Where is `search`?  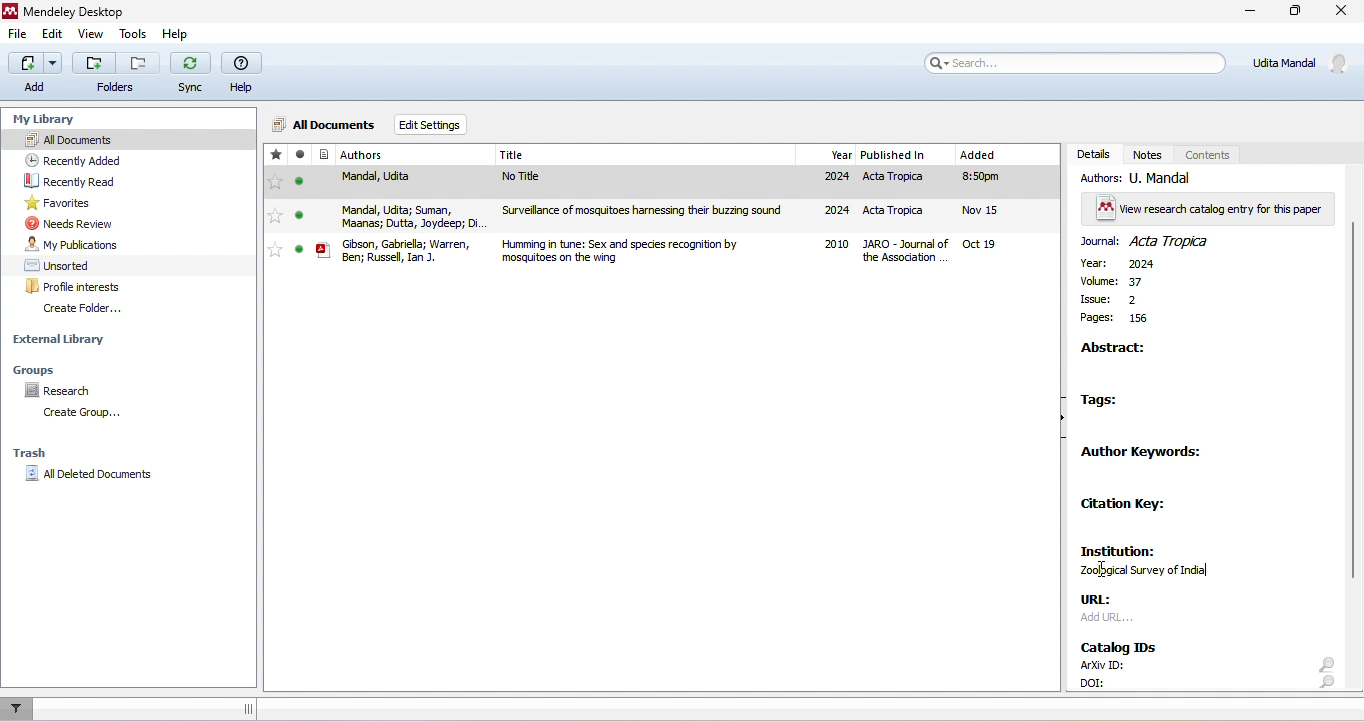 search is located at coordinates (1325, 673).